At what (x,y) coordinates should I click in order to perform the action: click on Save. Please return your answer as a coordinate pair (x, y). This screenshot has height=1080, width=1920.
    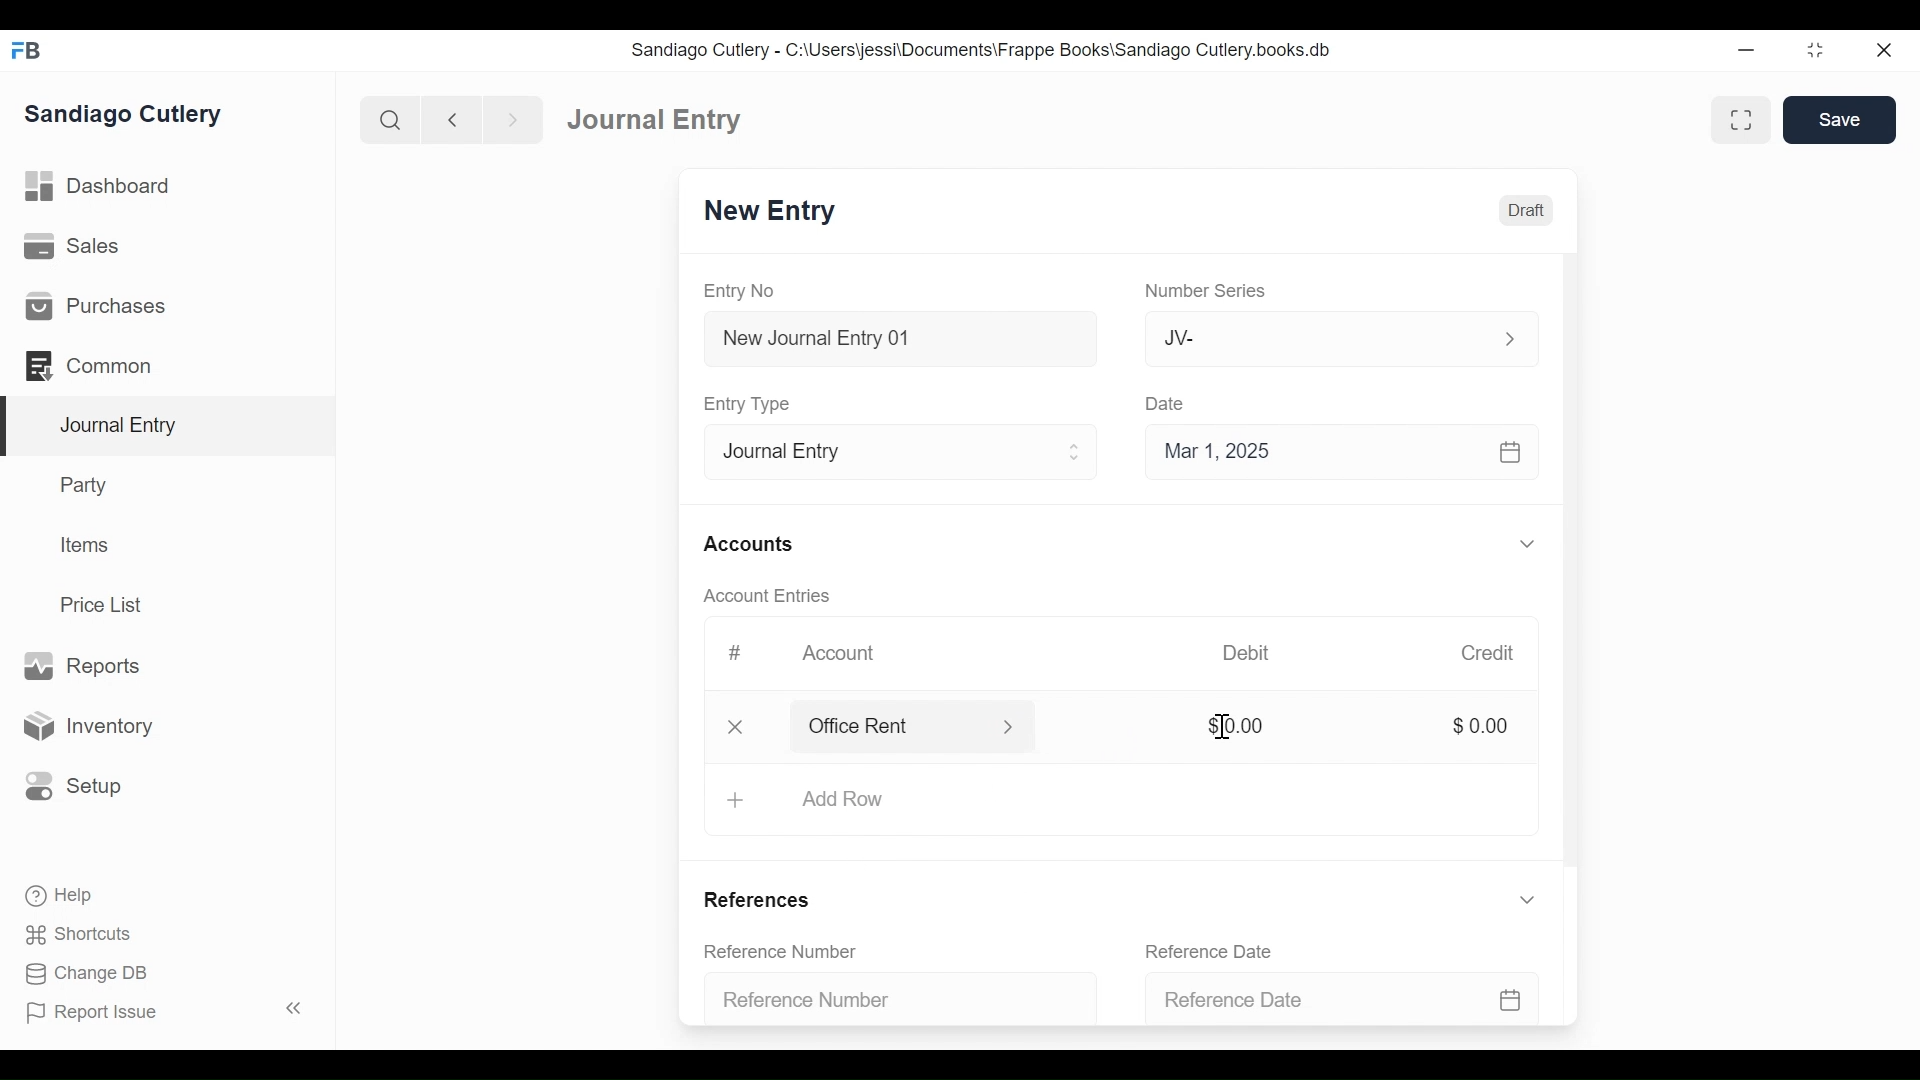
    Looking at the image, I should click on (1840, 119).